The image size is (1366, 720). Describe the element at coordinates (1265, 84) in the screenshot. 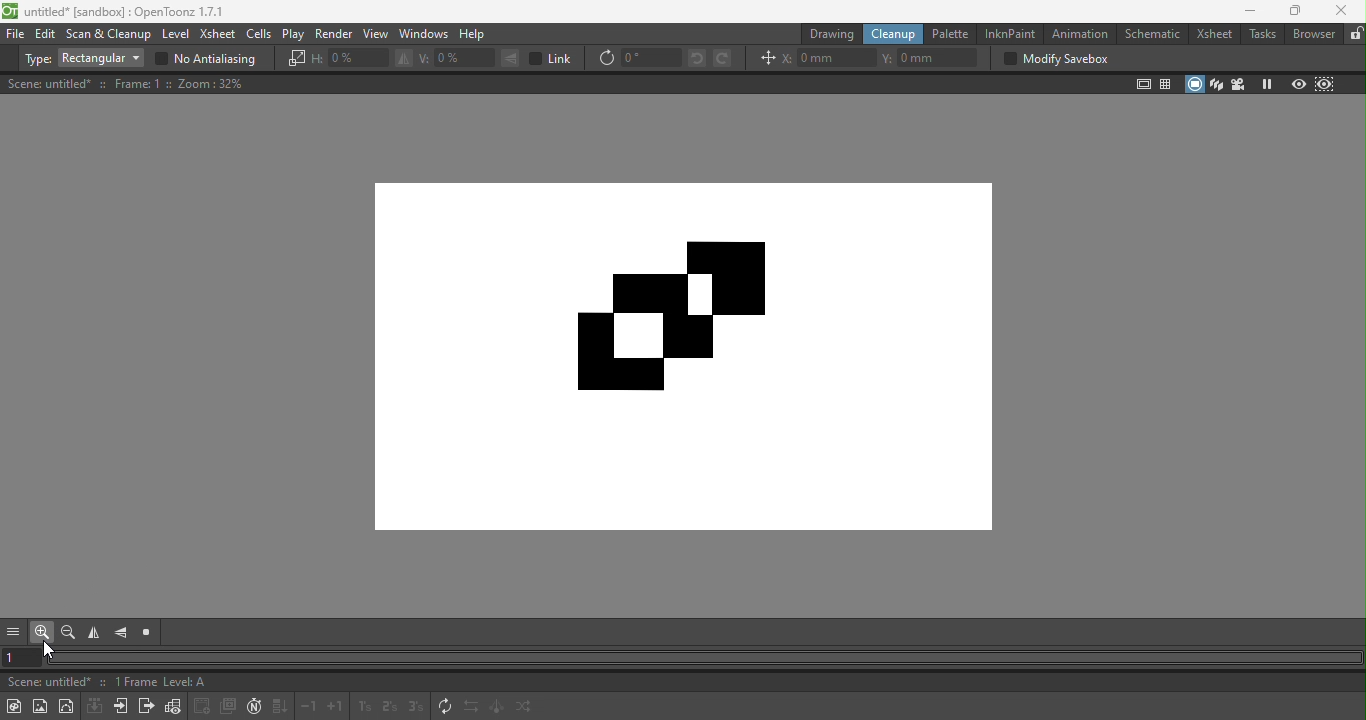

I see `Freeze` at that location.